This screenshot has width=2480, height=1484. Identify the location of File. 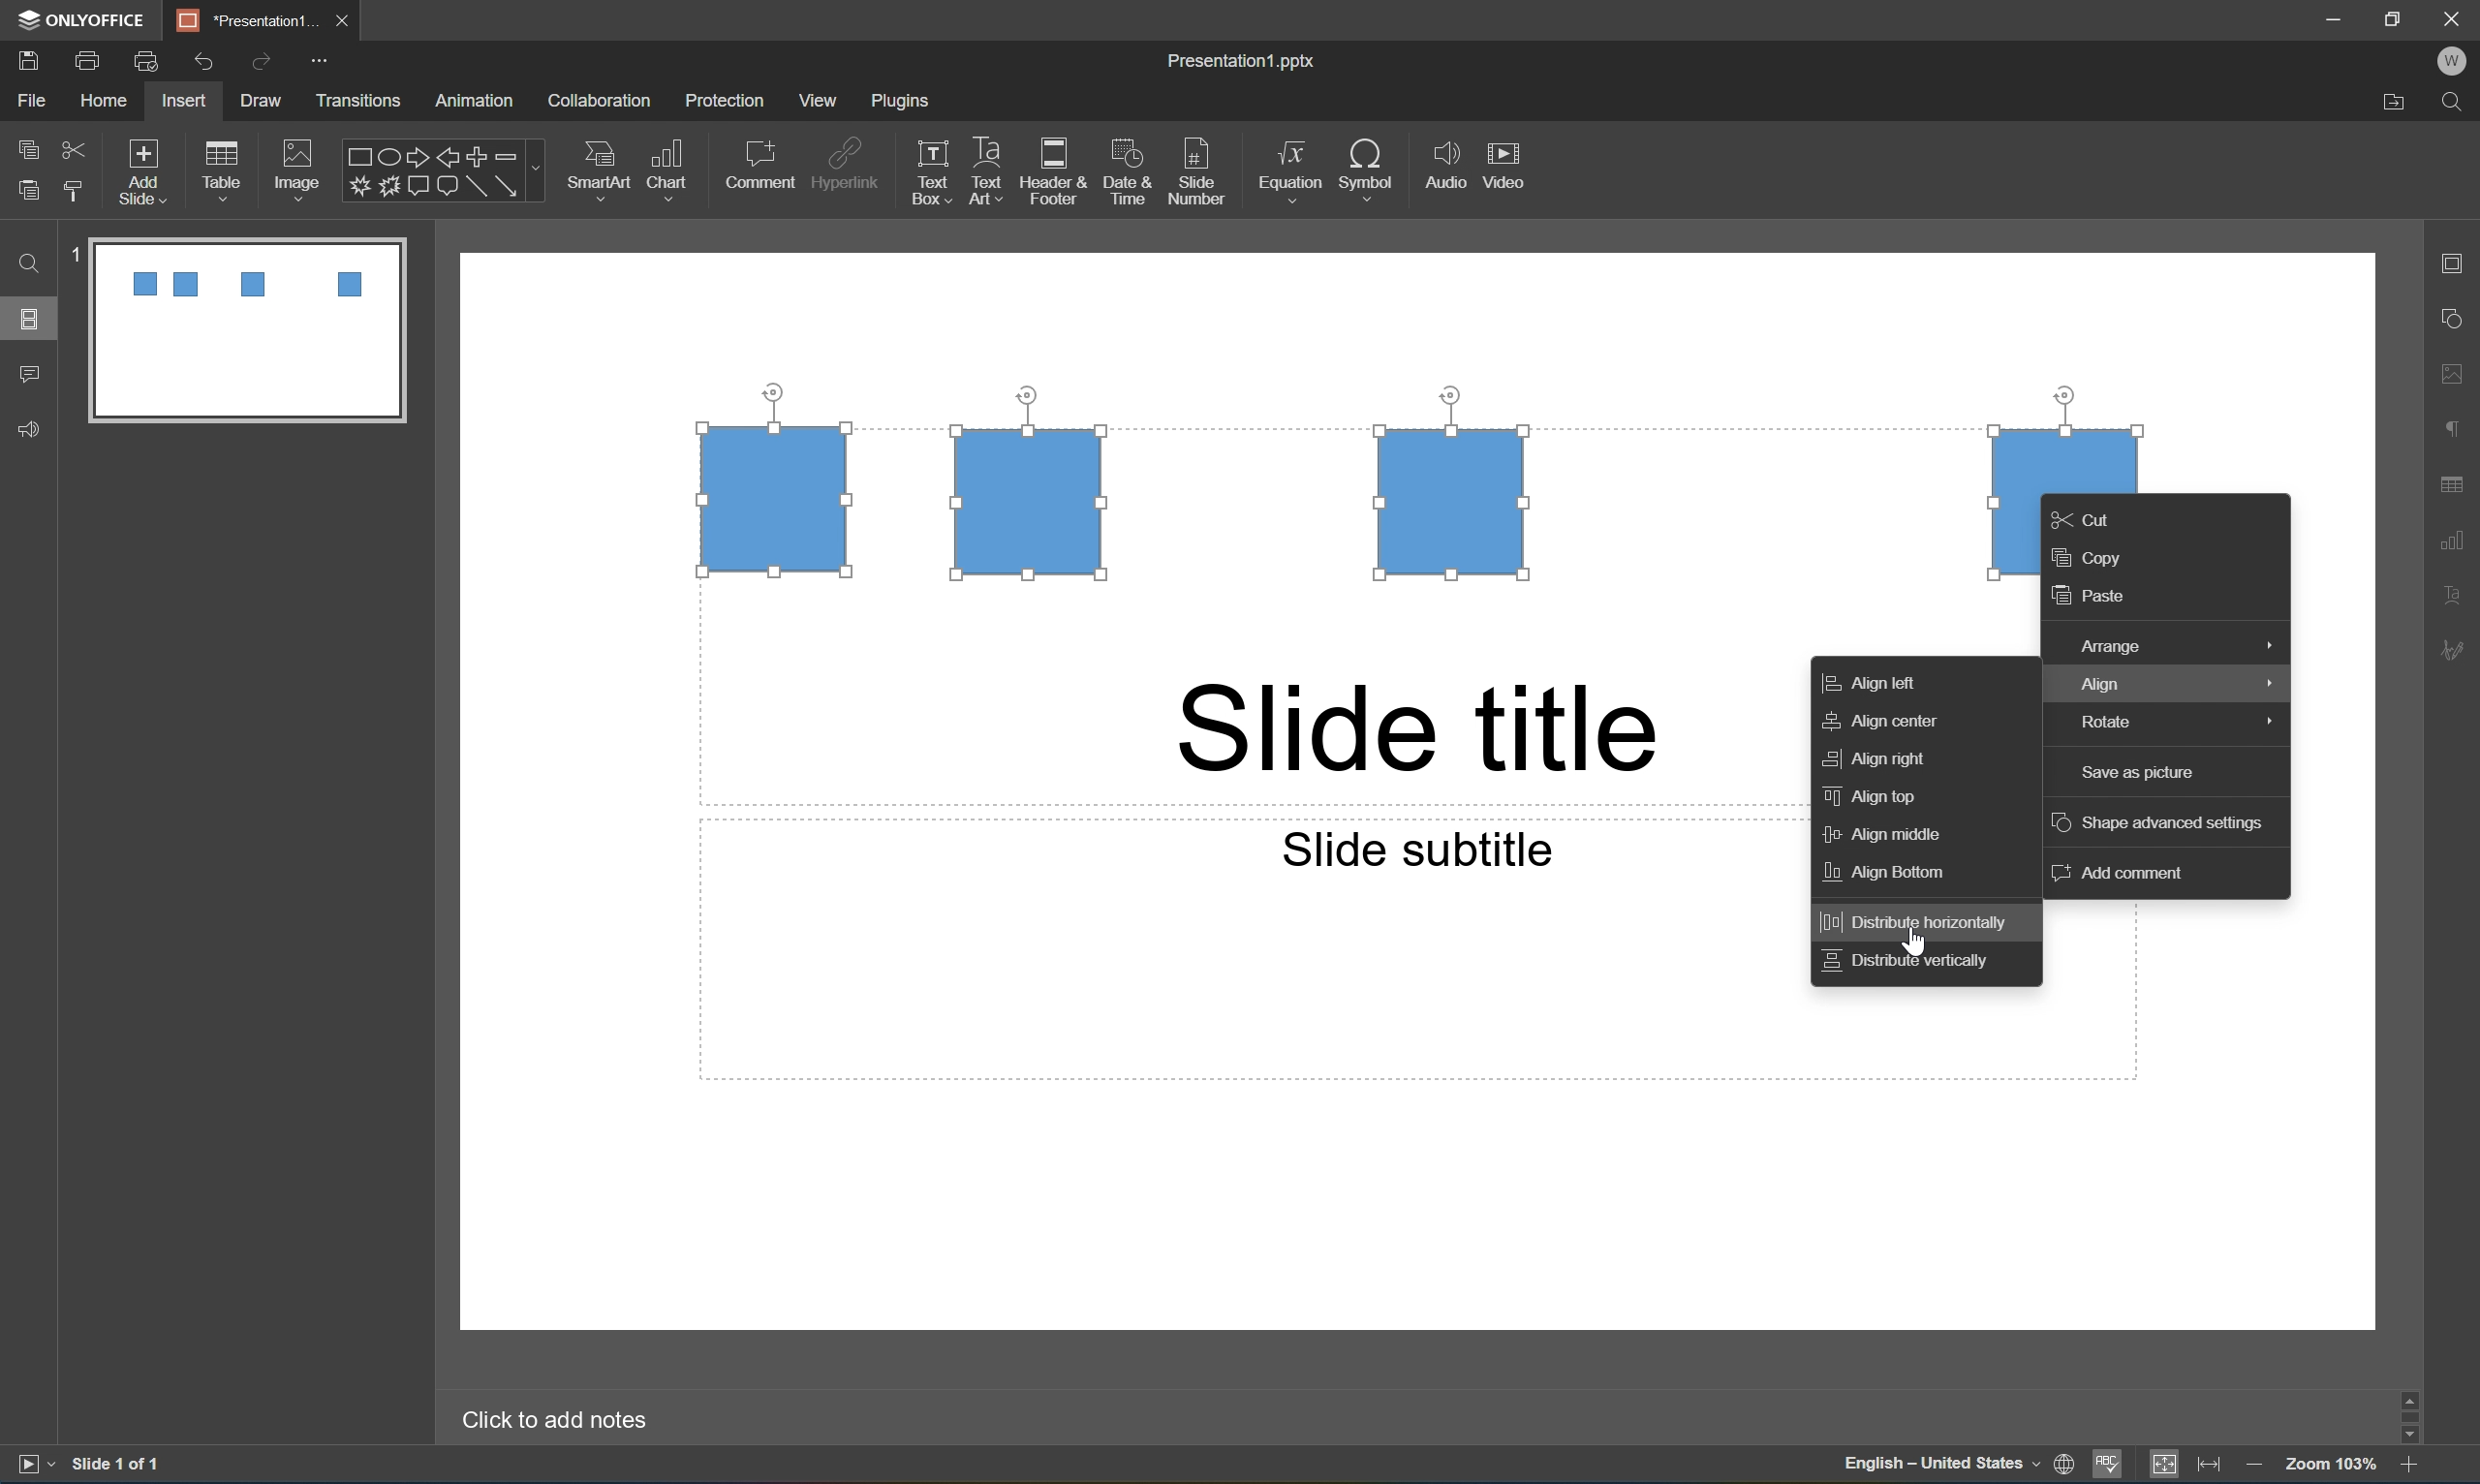
(36, 102).